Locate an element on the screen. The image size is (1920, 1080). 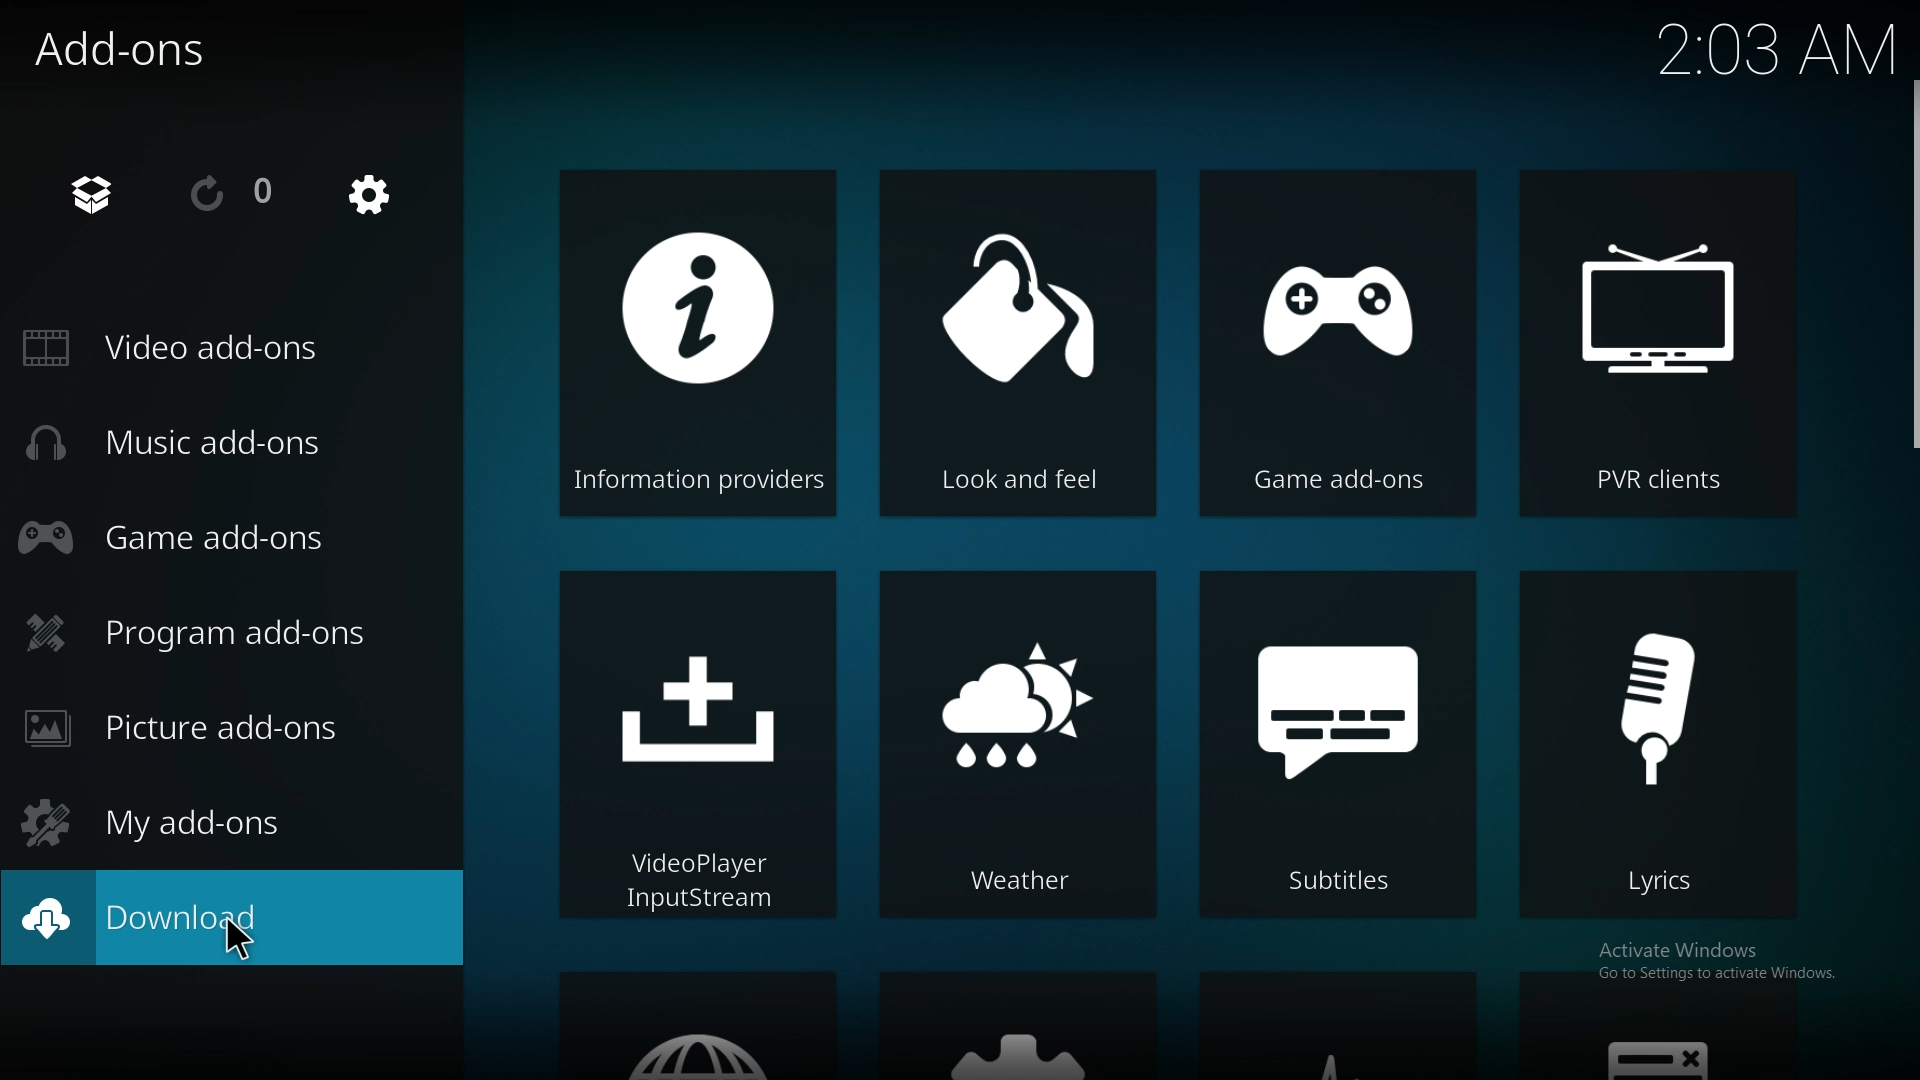
add ons is located at coordinates (148, 52).